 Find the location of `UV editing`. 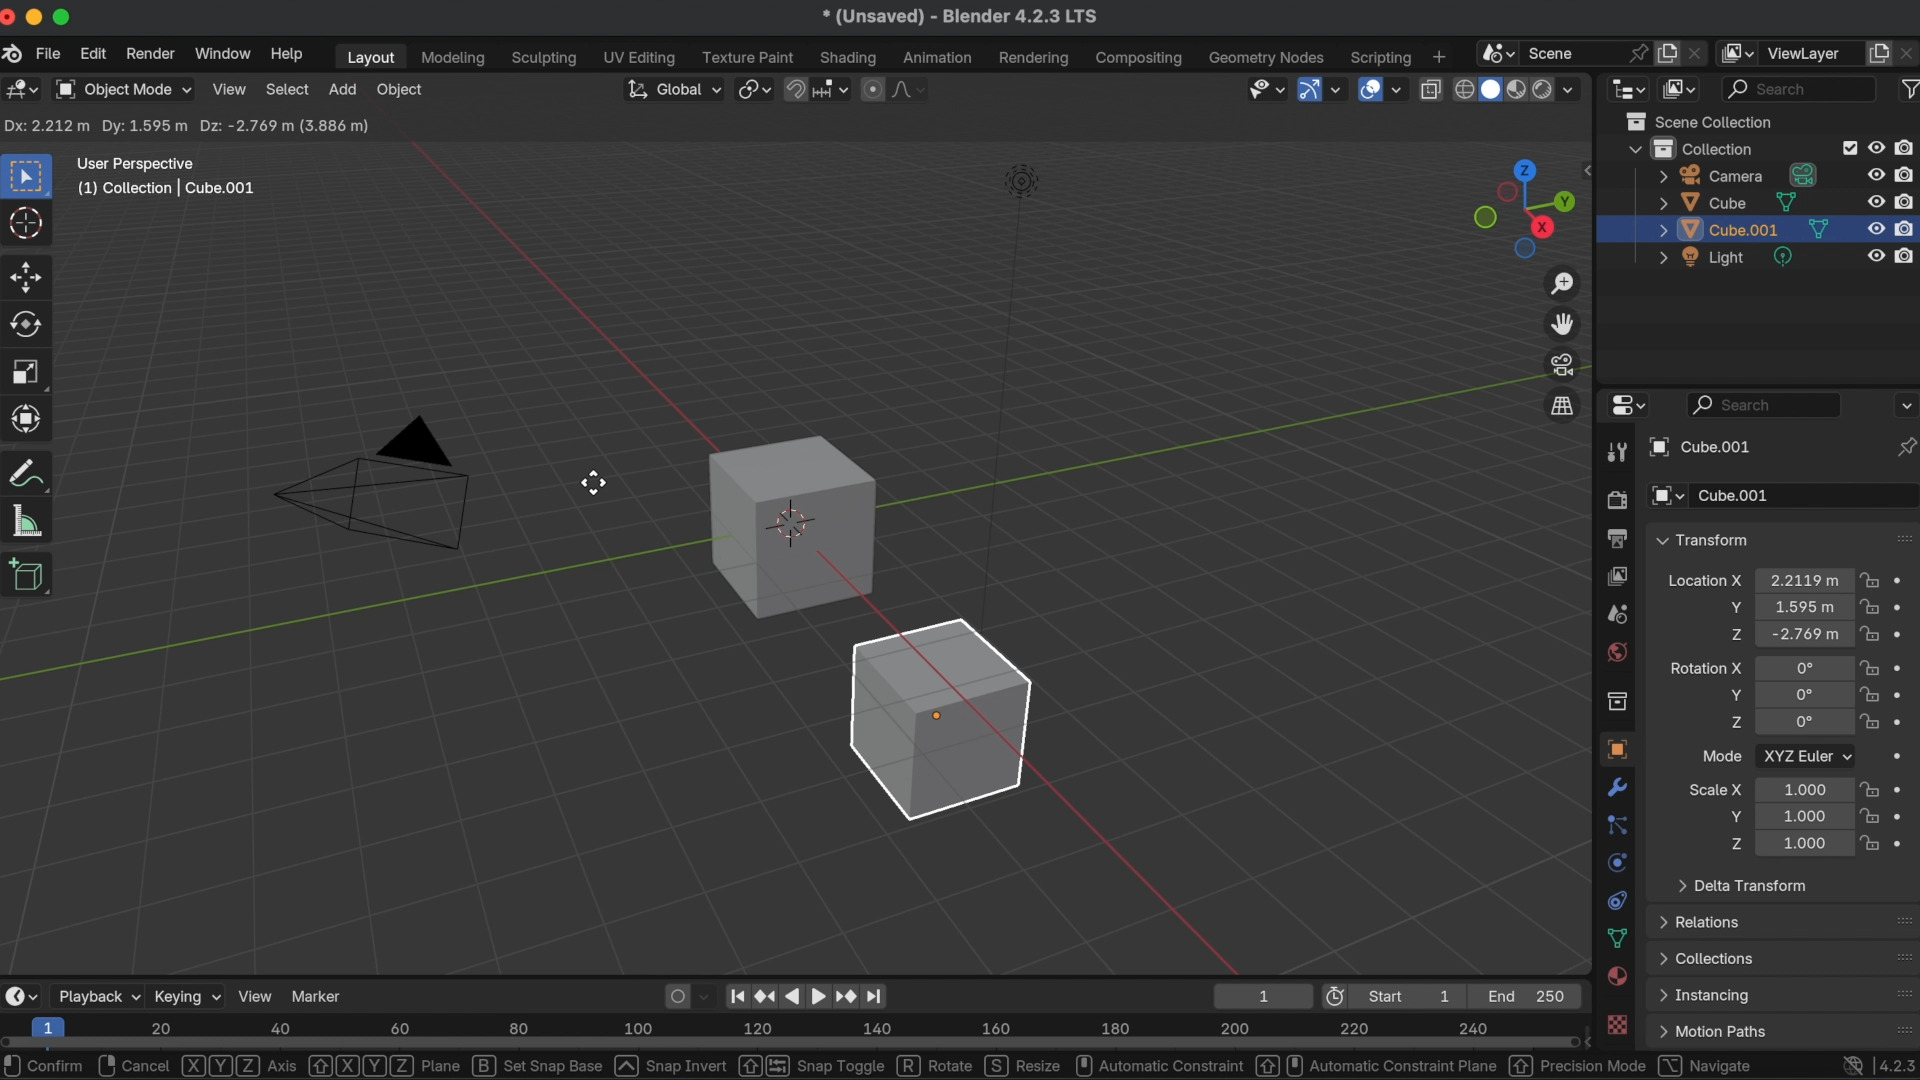

UV editing is located at coordinates (641, 57).